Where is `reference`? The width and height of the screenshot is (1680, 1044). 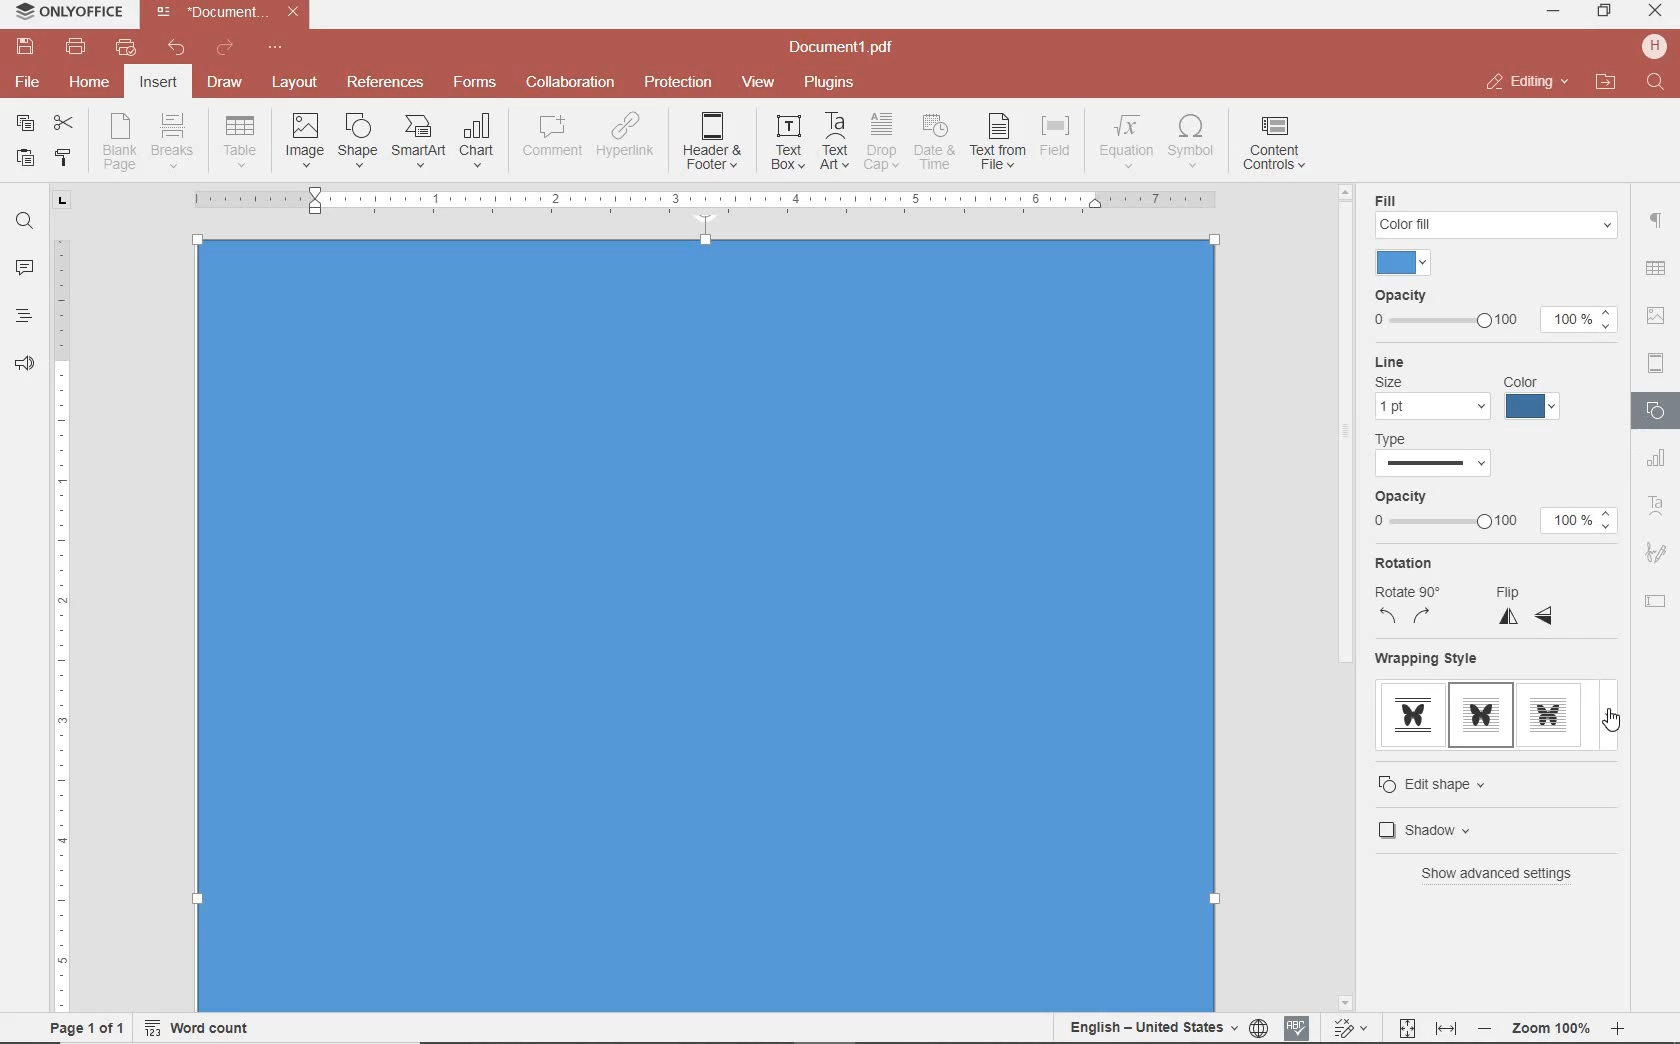 reference is located at coordinates (383, 83).